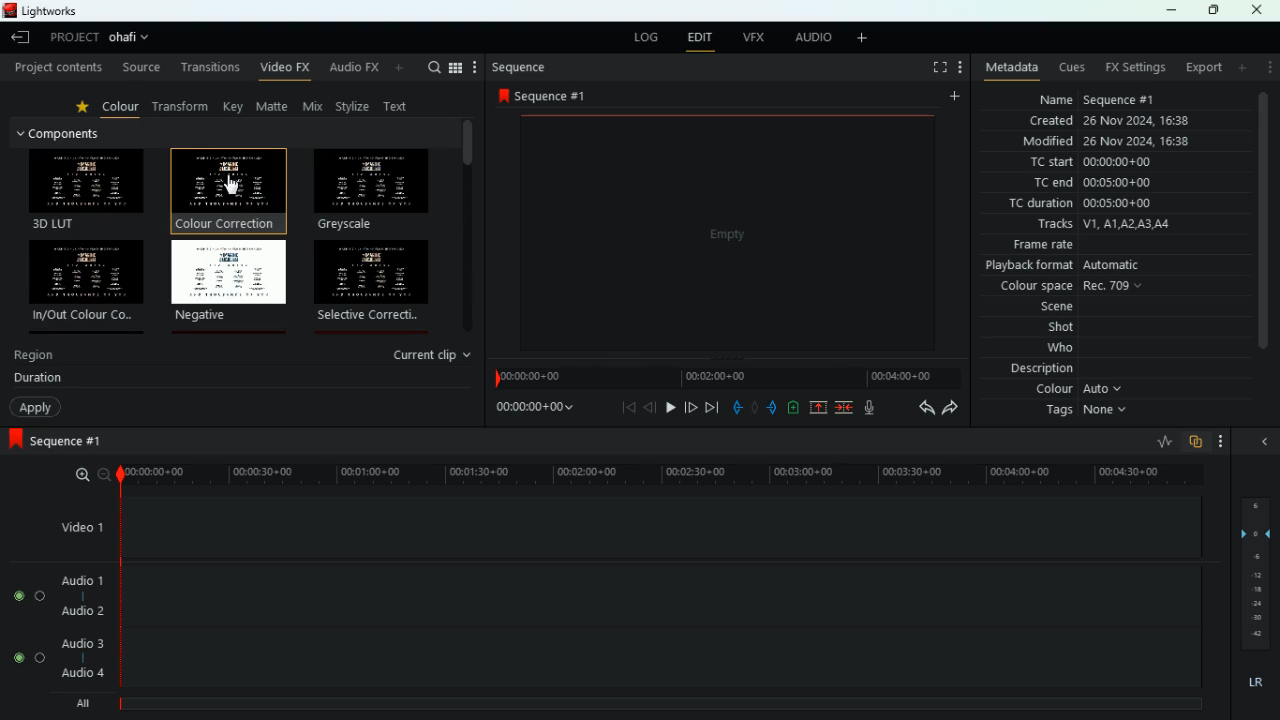 This screenshot has width=1280, height=720. What do you see at coordinates (36, 408) in the screenshot?
I see `apply` at bounding box center [36, 408].